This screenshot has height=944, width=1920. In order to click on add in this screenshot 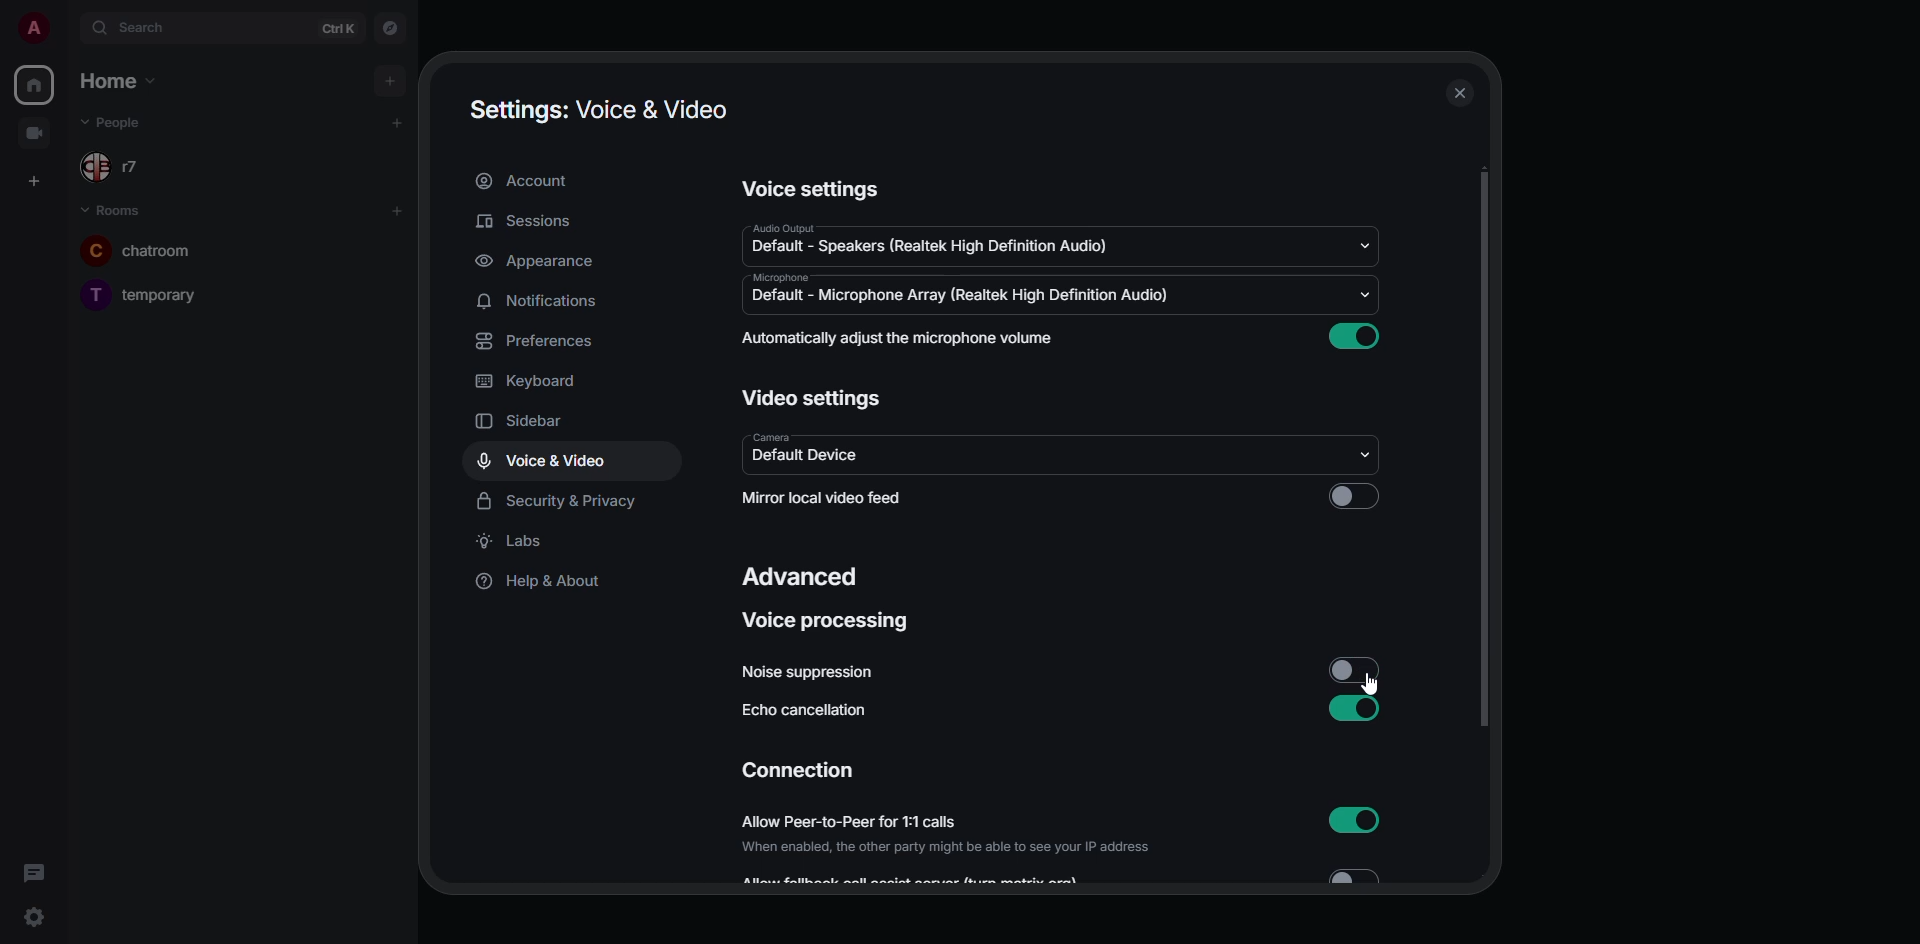, I will do `click(396, 210)`.